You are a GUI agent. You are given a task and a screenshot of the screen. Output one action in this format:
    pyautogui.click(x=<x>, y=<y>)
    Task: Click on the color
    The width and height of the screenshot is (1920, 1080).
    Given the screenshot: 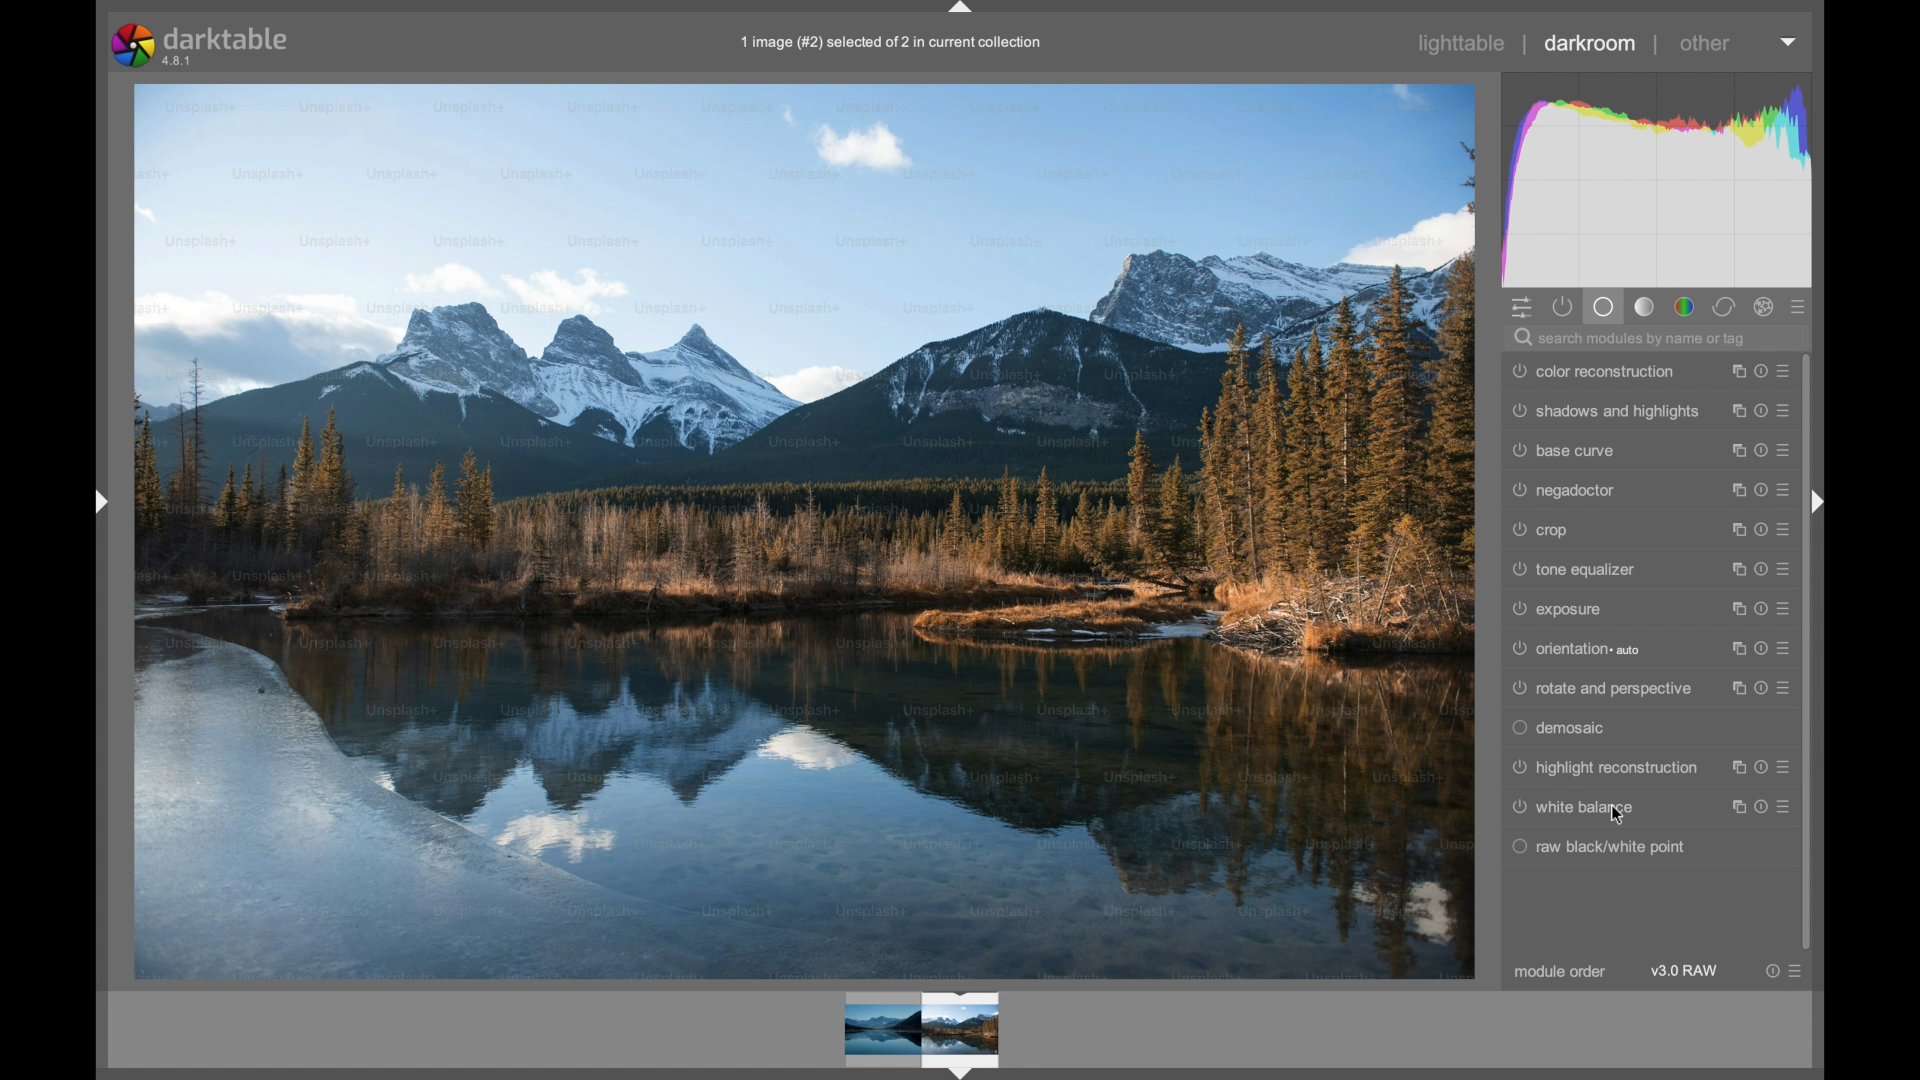 What is the action you would take?
    pyautogui.click(x=1686, y=307)
    